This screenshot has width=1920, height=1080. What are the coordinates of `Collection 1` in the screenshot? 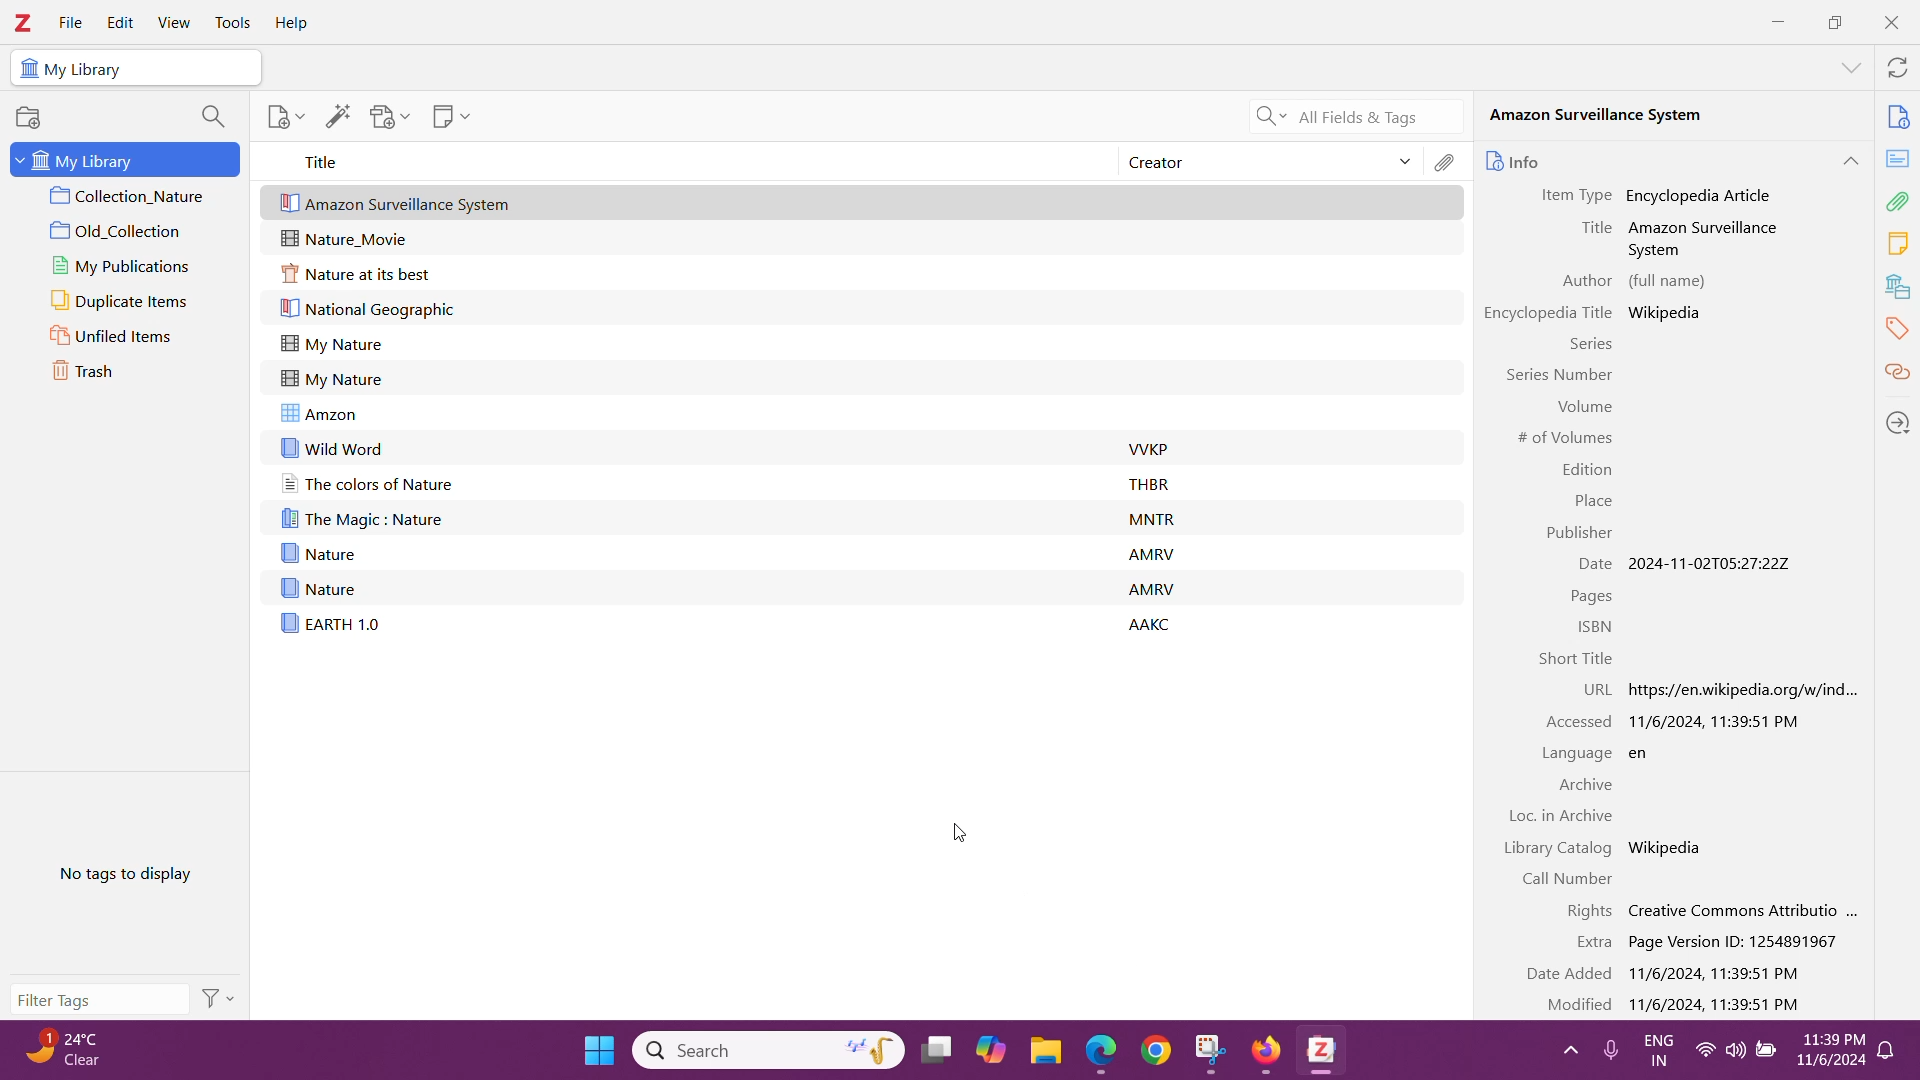 It's located at (140, 197).